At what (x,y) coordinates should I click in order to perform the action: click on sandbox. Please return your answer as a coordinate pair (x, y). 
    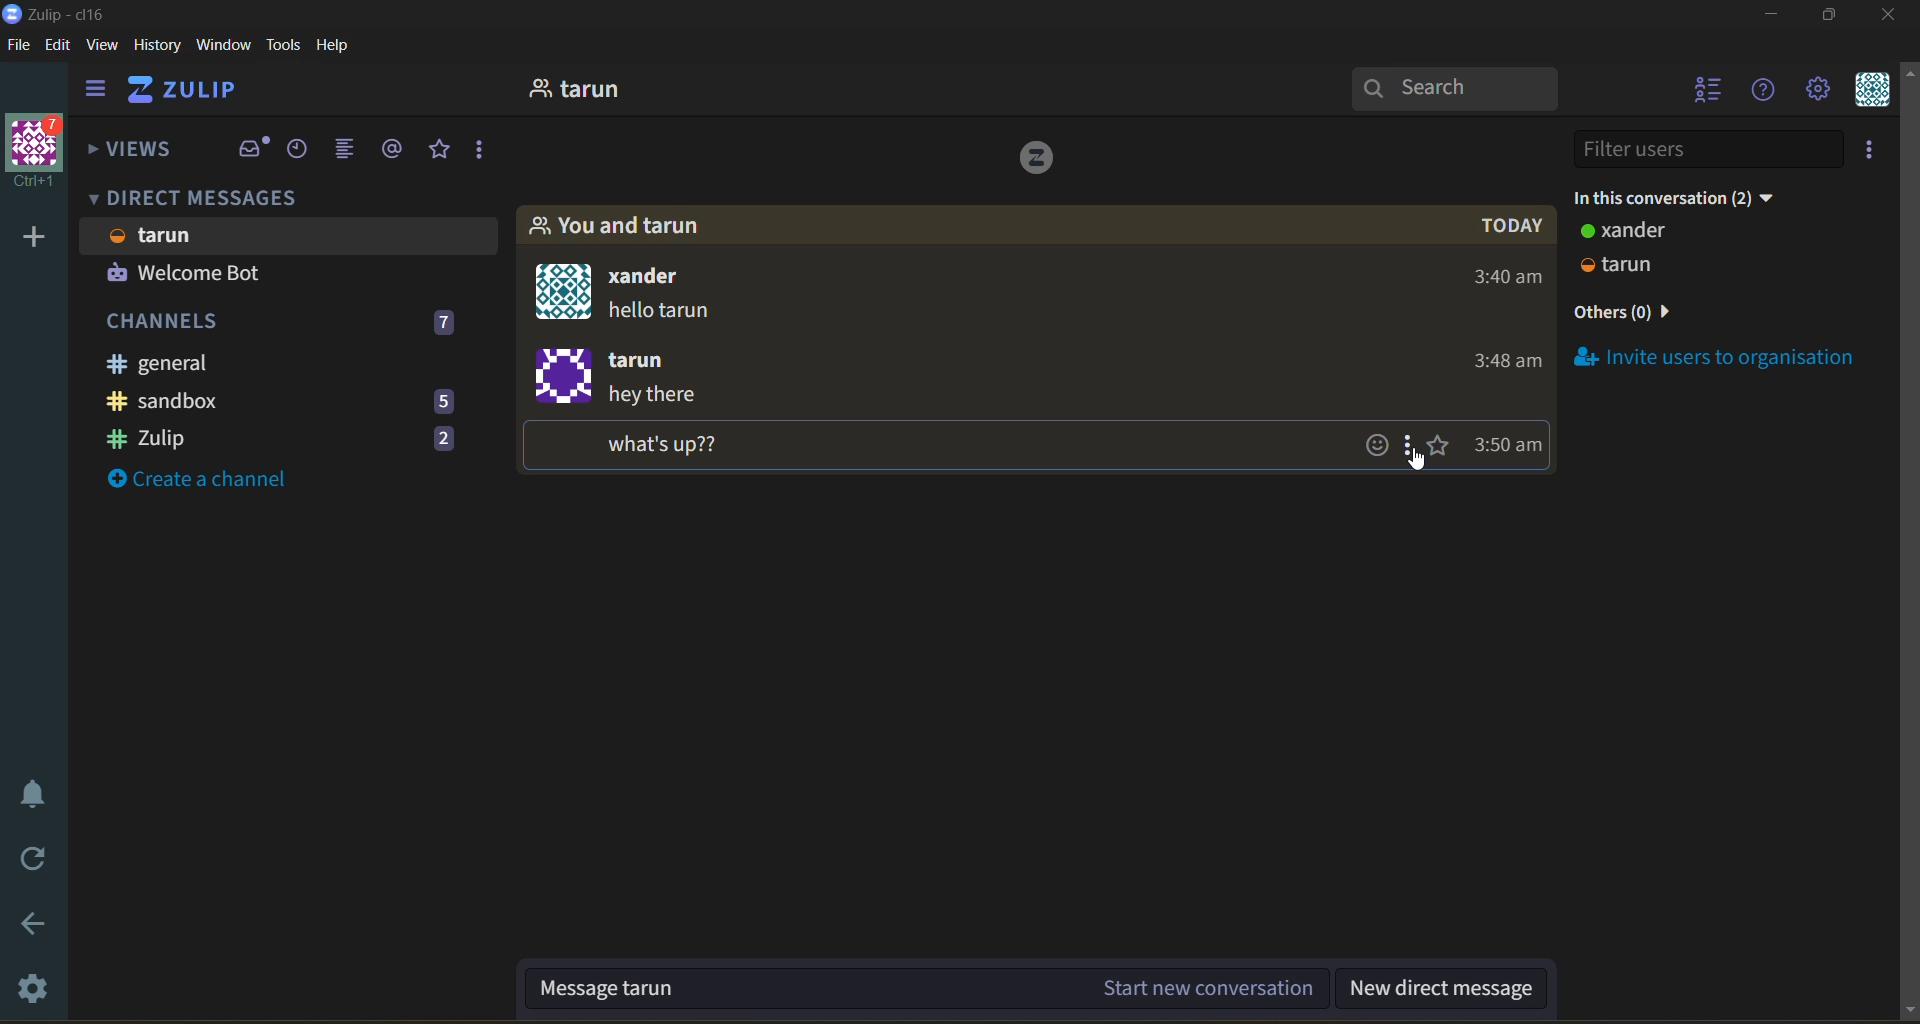
    Looking at the image, I should click on (297, 403).